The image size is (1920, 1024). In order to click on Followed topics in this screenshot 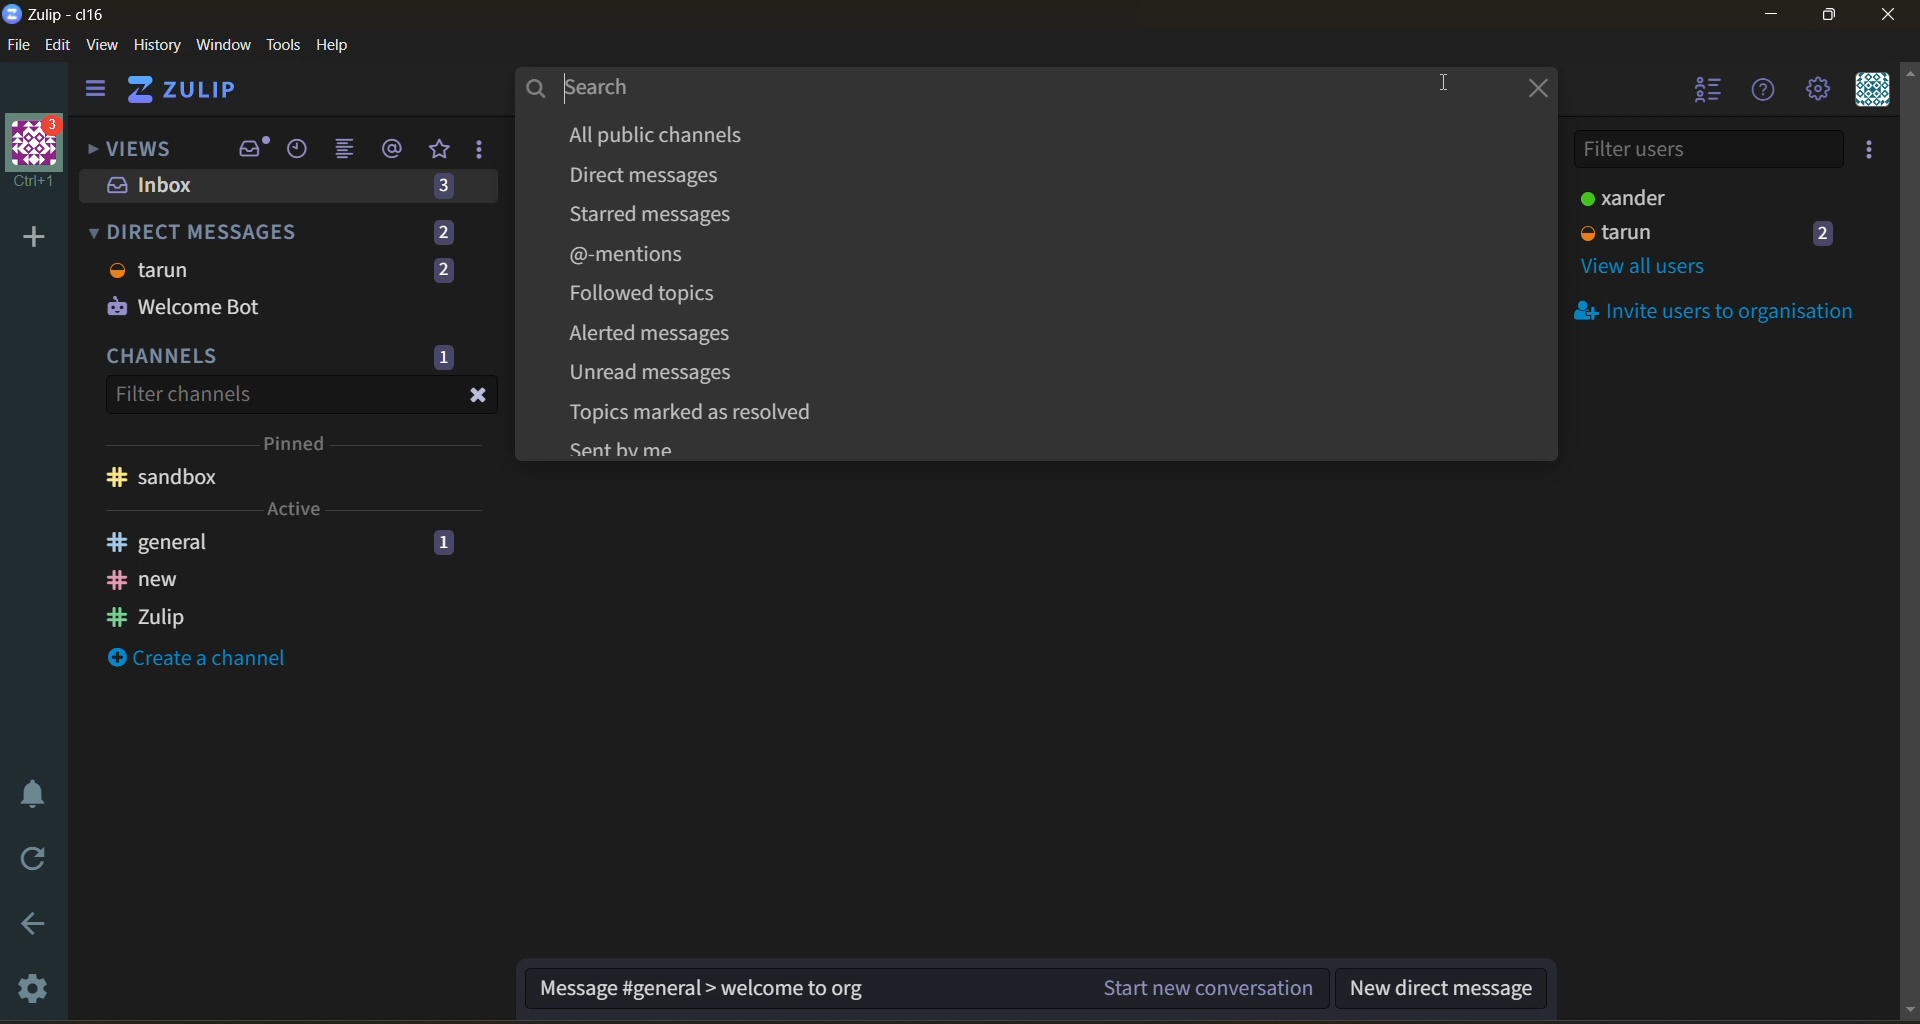, I will do `click(632, 293)`.